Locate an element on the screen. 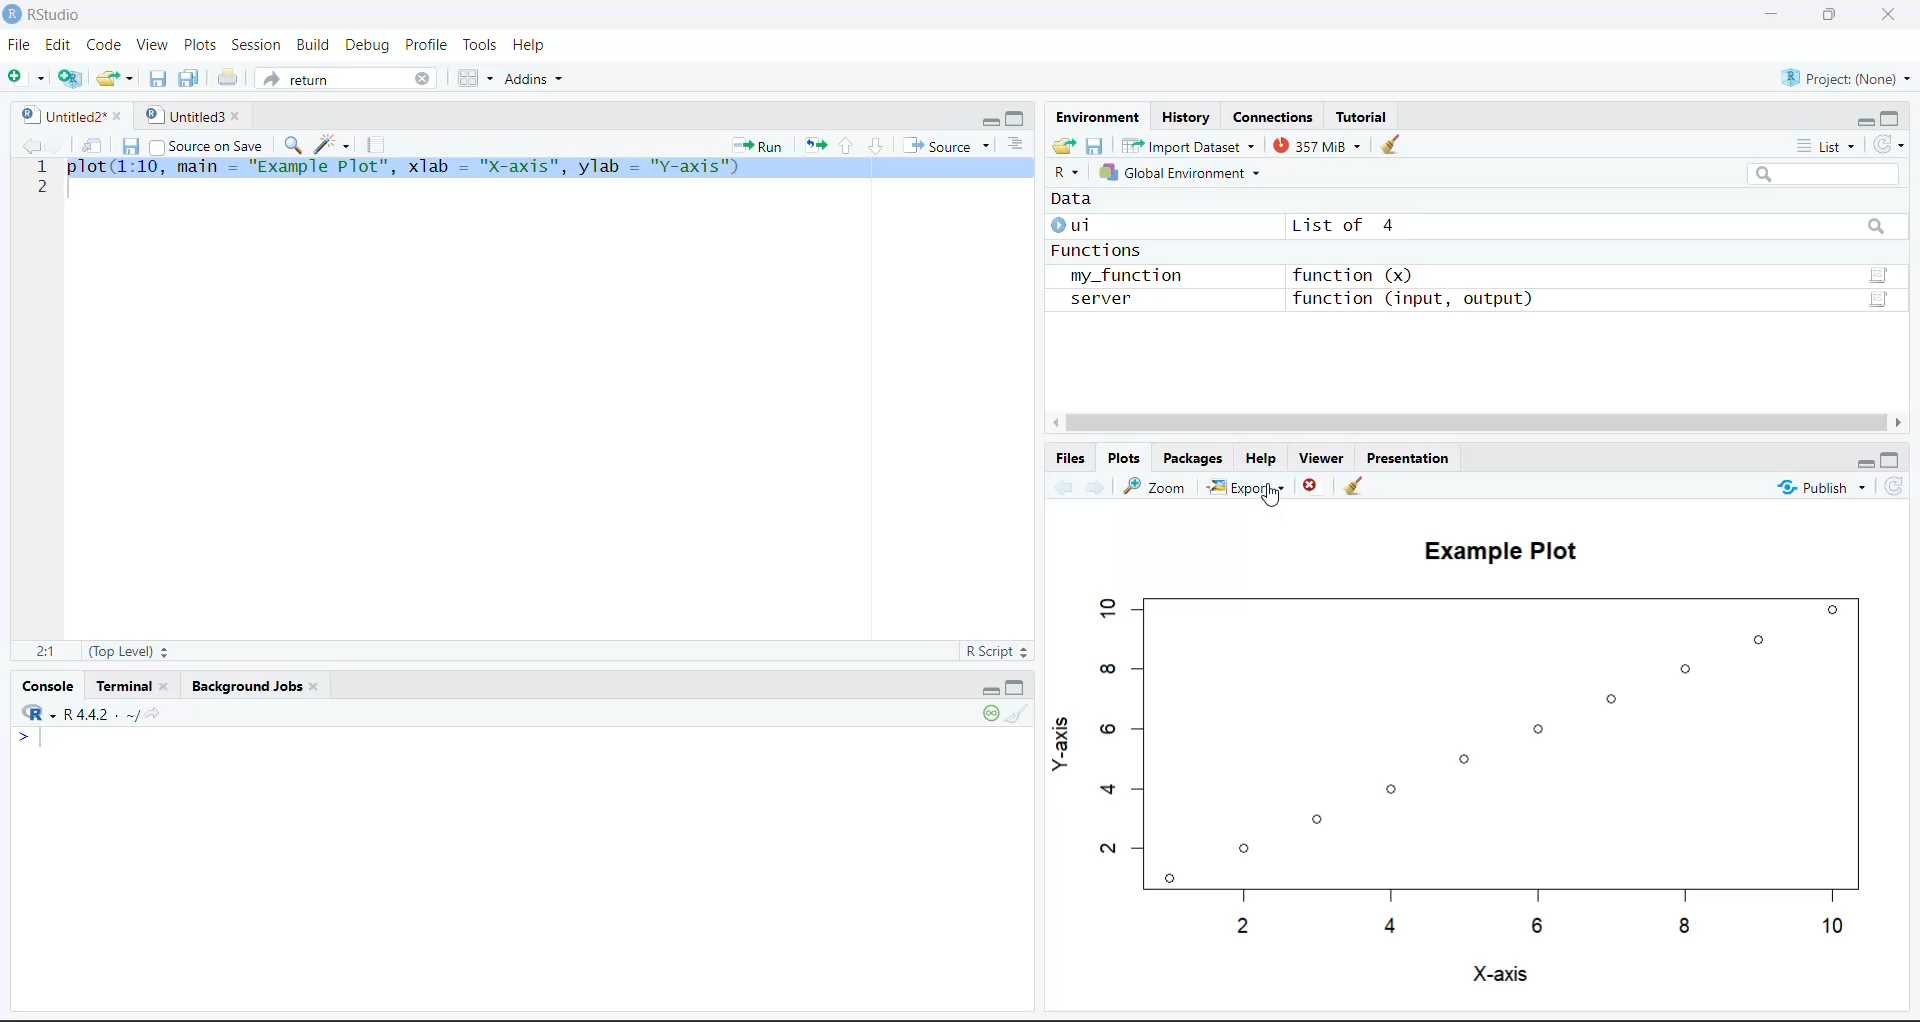 This screenshot has height=1022, width=1920. Files is located at coordinates (1072, 458).